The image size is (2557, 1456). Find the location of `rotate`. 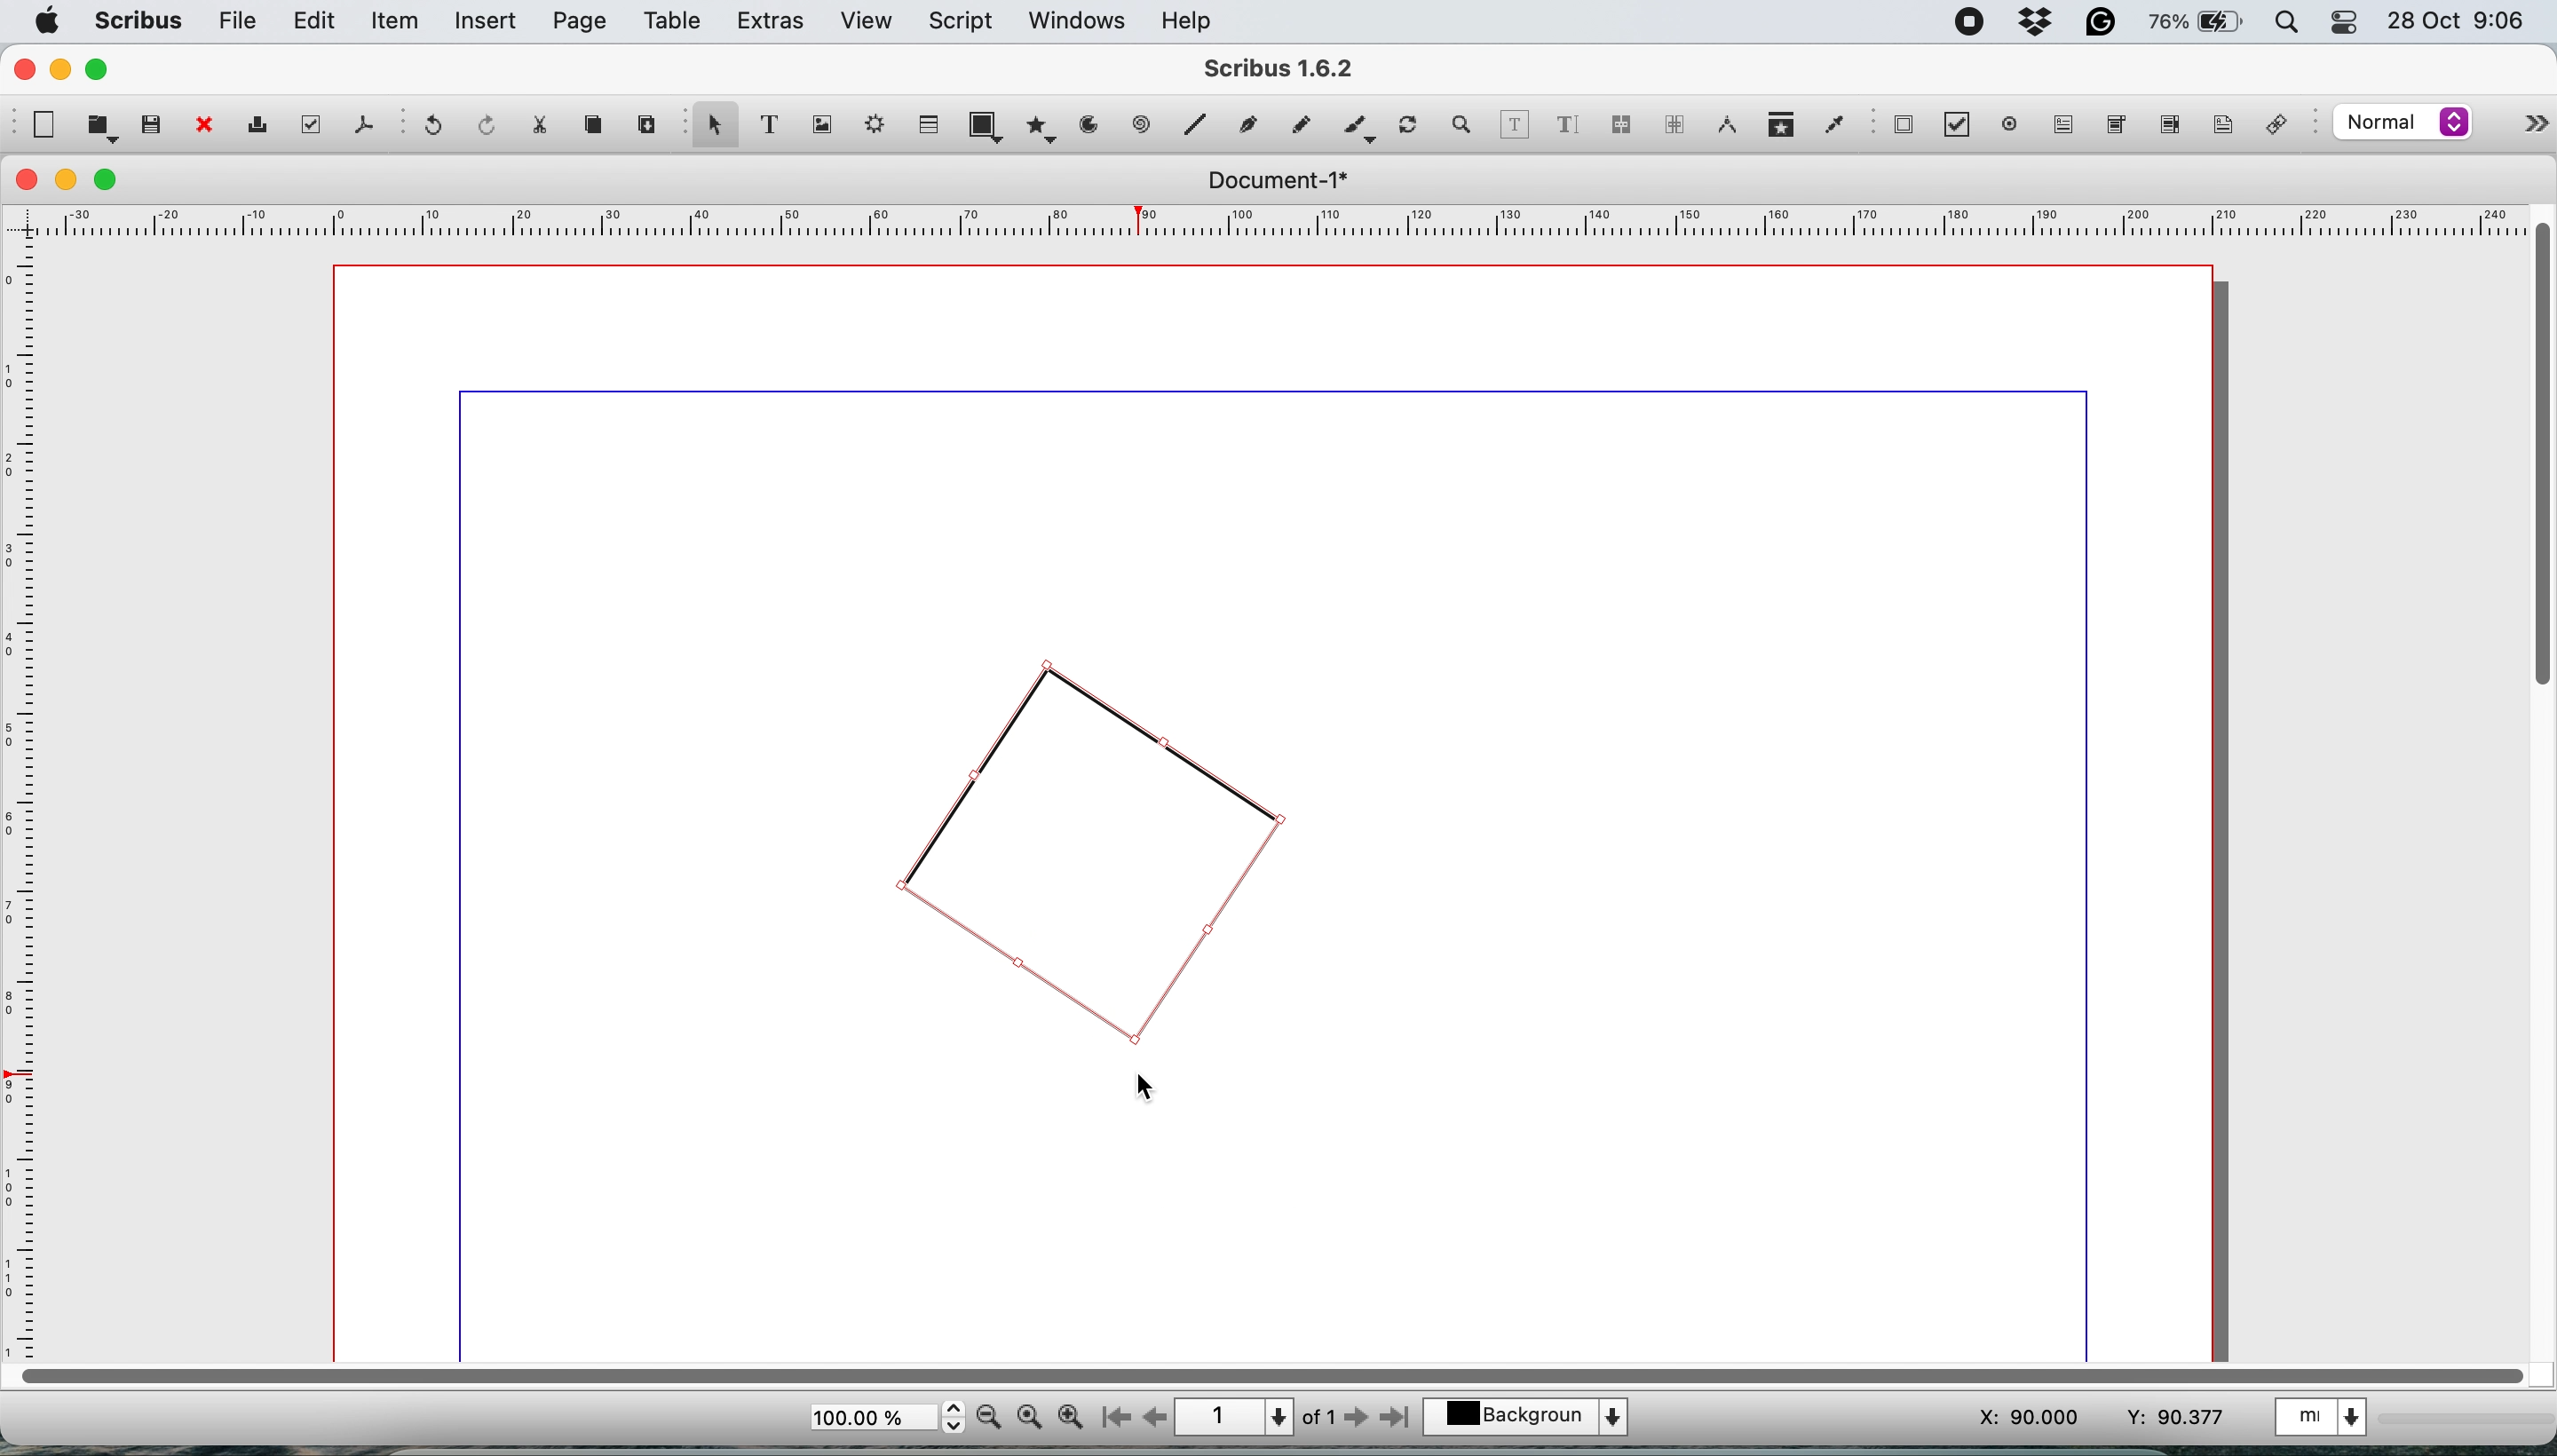

rotate is located at coordinates (1411, 118).